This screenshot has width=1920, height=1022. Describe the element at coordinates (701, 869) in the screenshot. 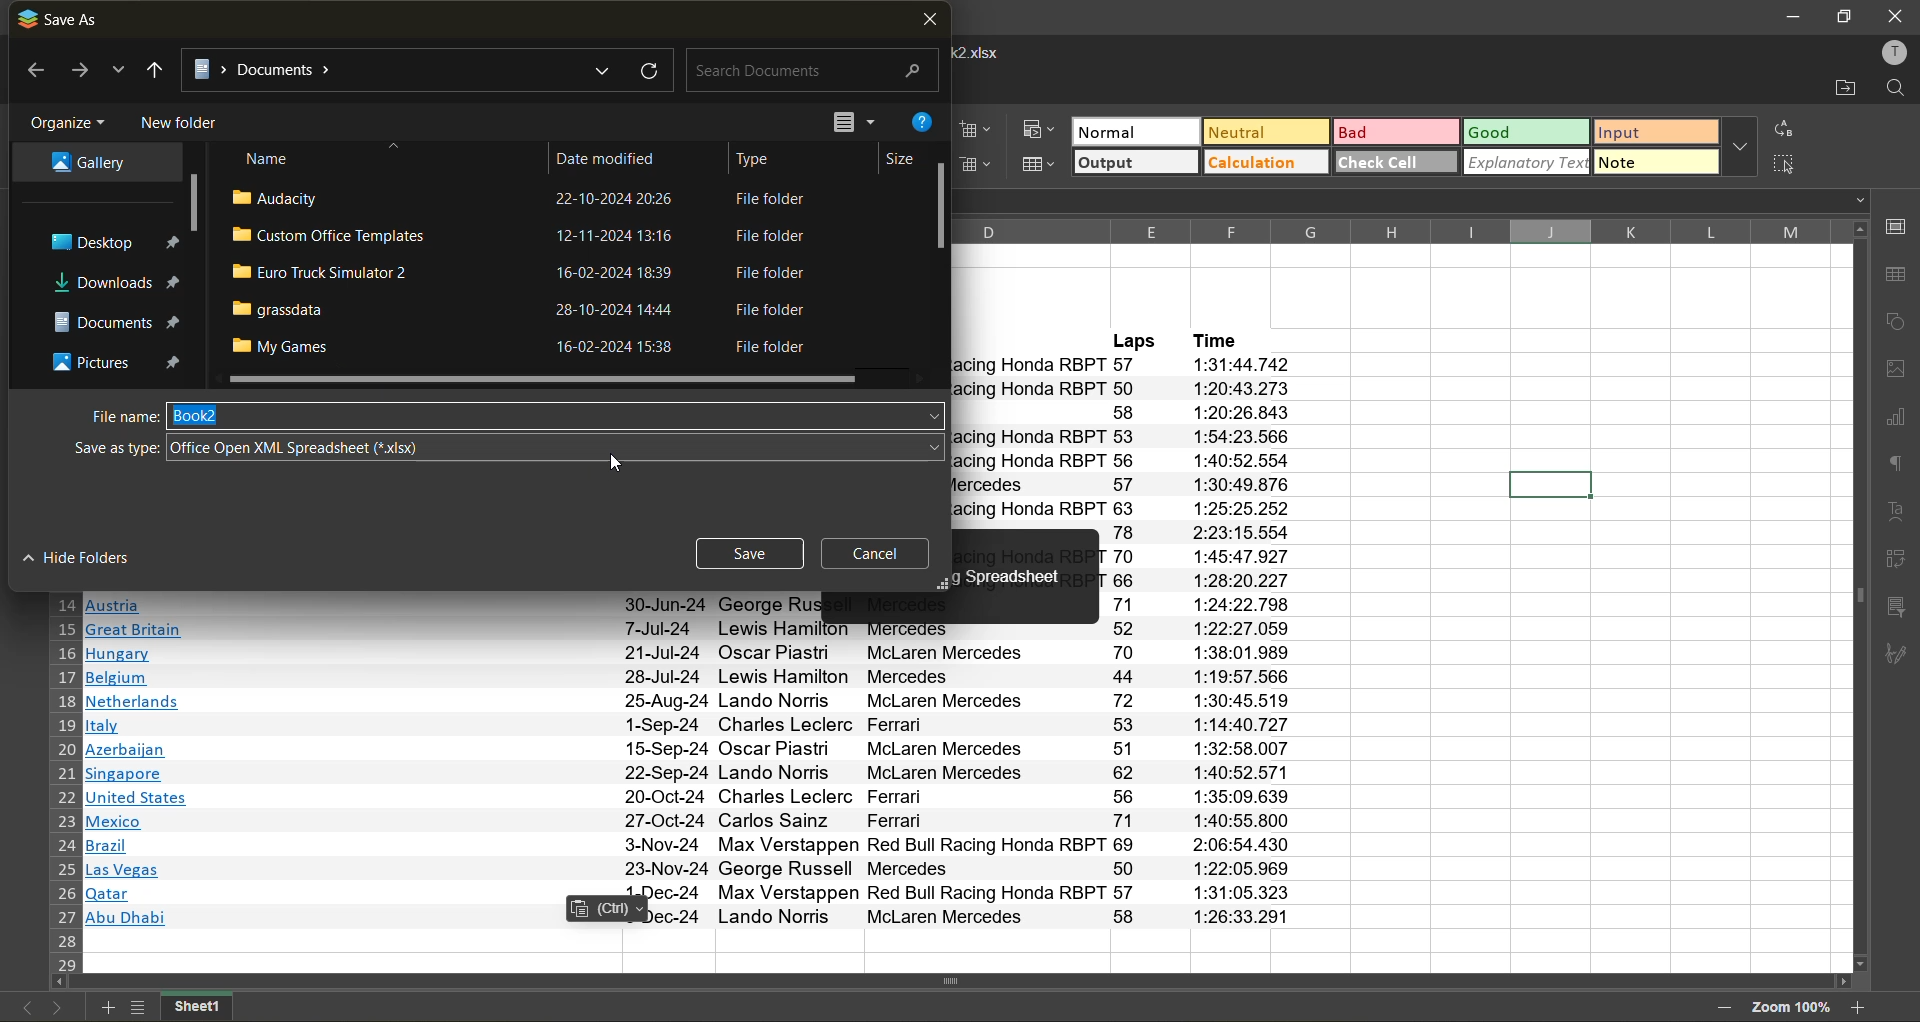

I see `text info` at that location.